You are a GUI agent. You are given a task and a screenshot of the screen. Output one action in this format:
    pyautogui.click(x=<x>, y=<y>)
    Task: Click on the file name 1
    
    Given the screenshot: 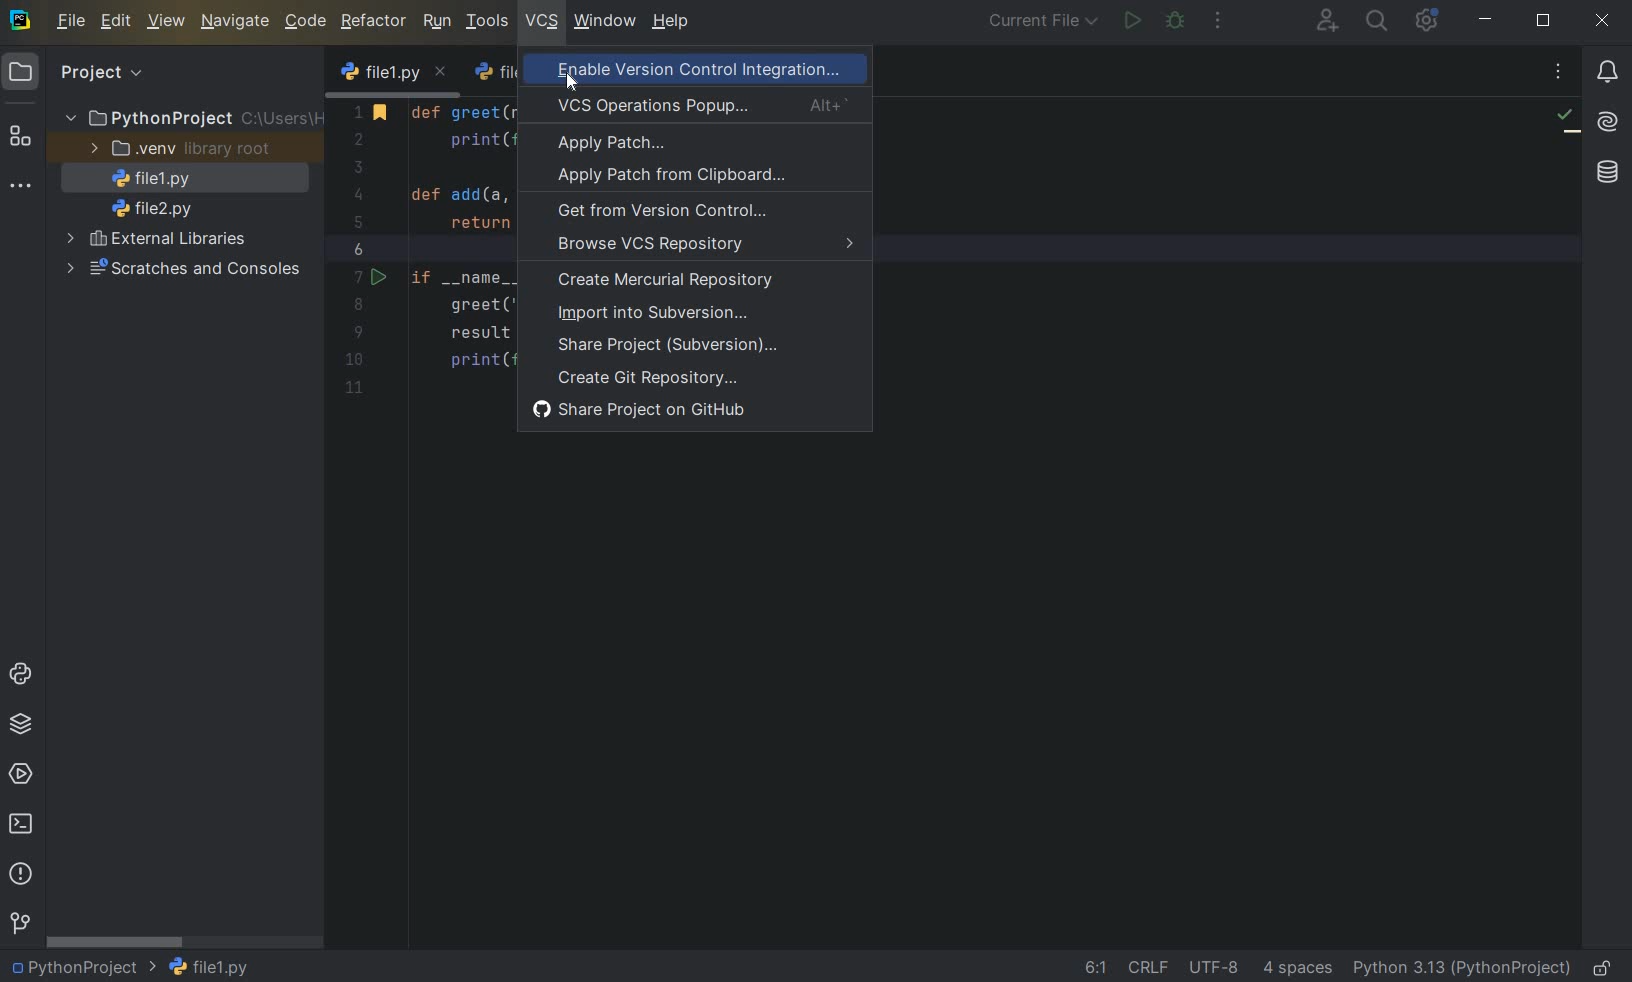 What is the action you would take?
    pyautogui.click(x=146, y=179)
    